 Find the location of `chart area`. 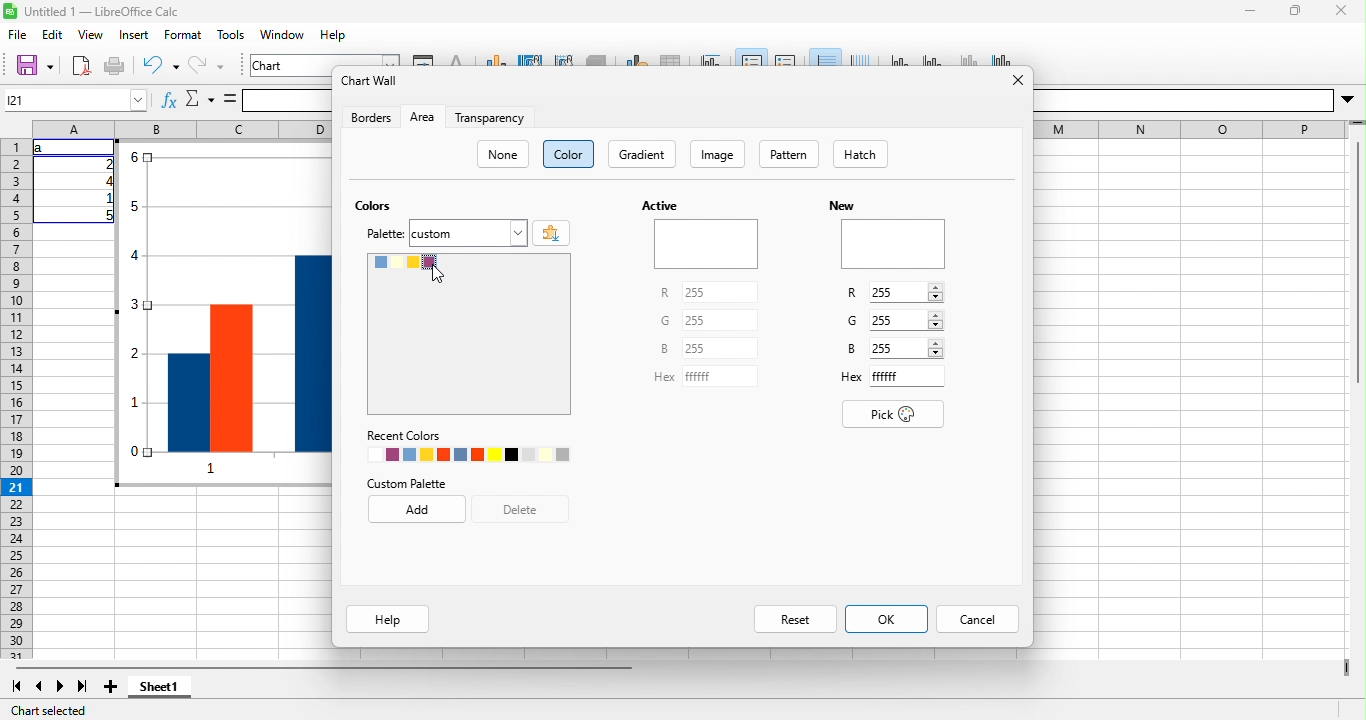

chart area is located at coordinates (531, 59).